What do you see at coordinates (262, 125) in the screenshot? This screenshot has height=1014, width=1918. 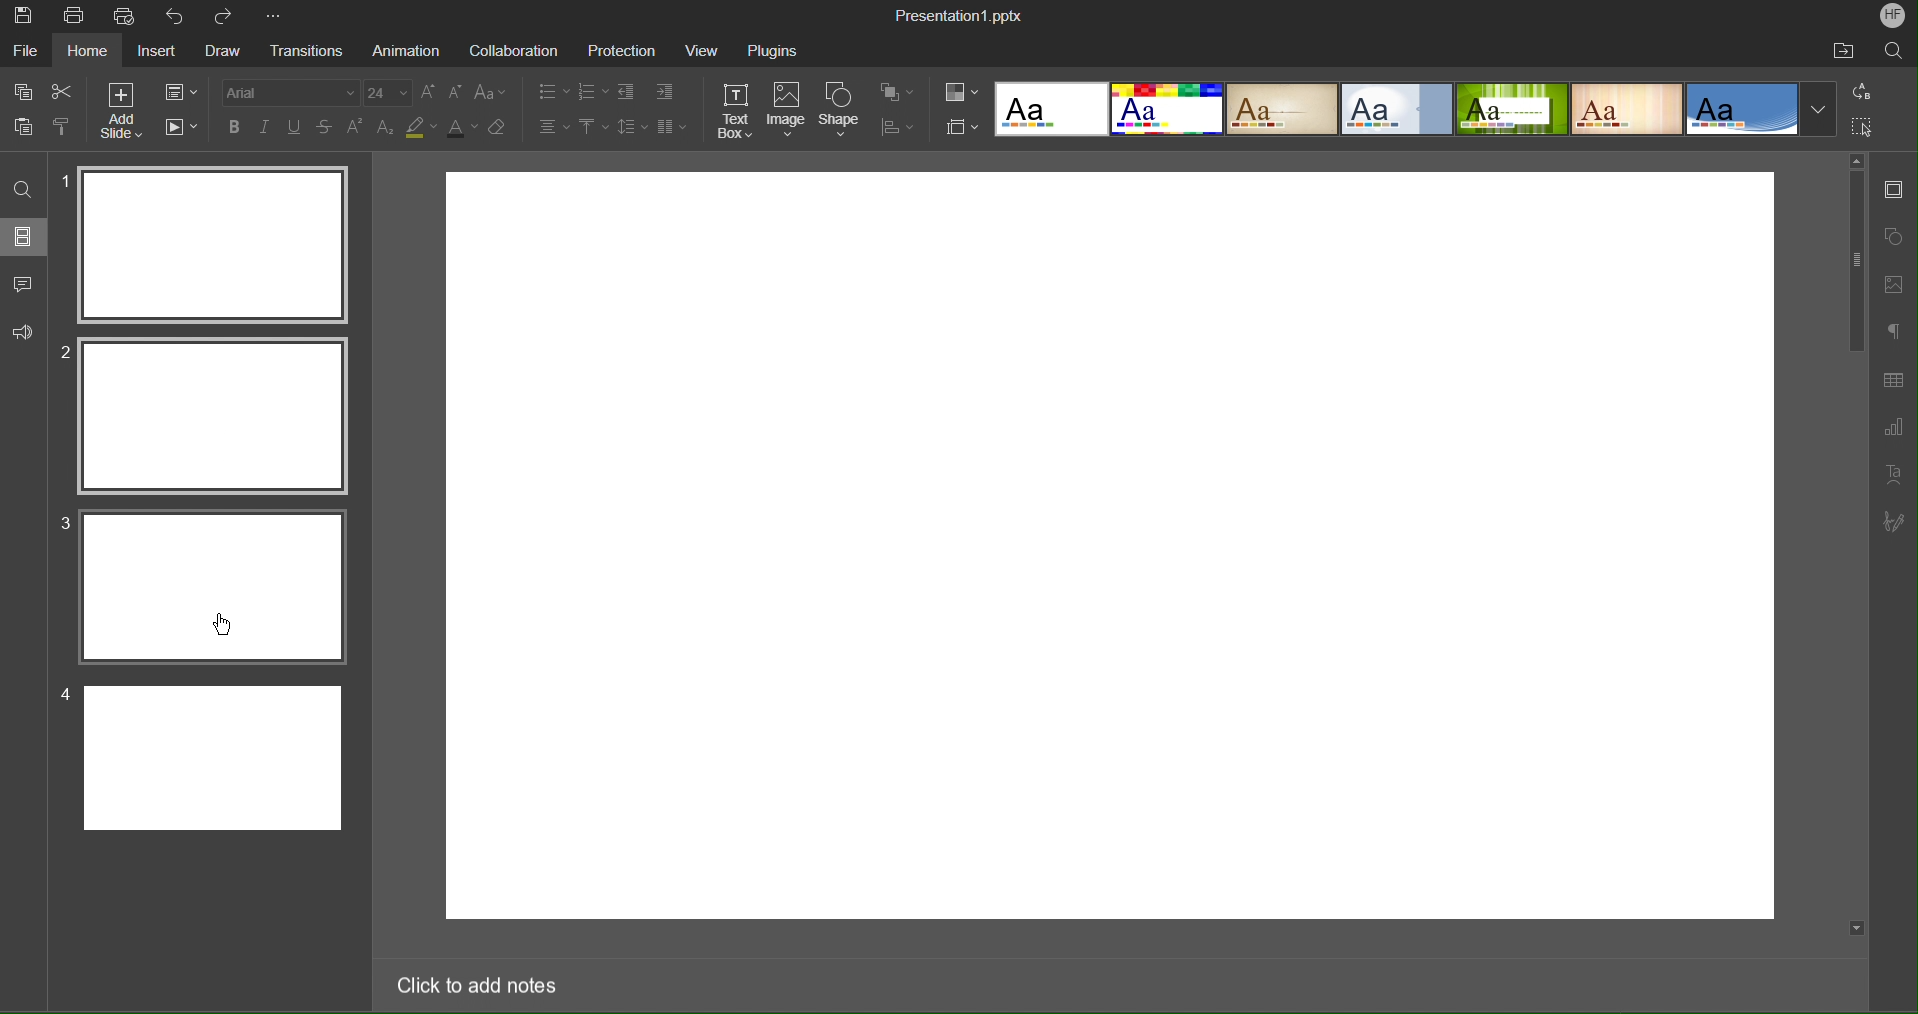 I see `italics` at bounding box center [262, 125].